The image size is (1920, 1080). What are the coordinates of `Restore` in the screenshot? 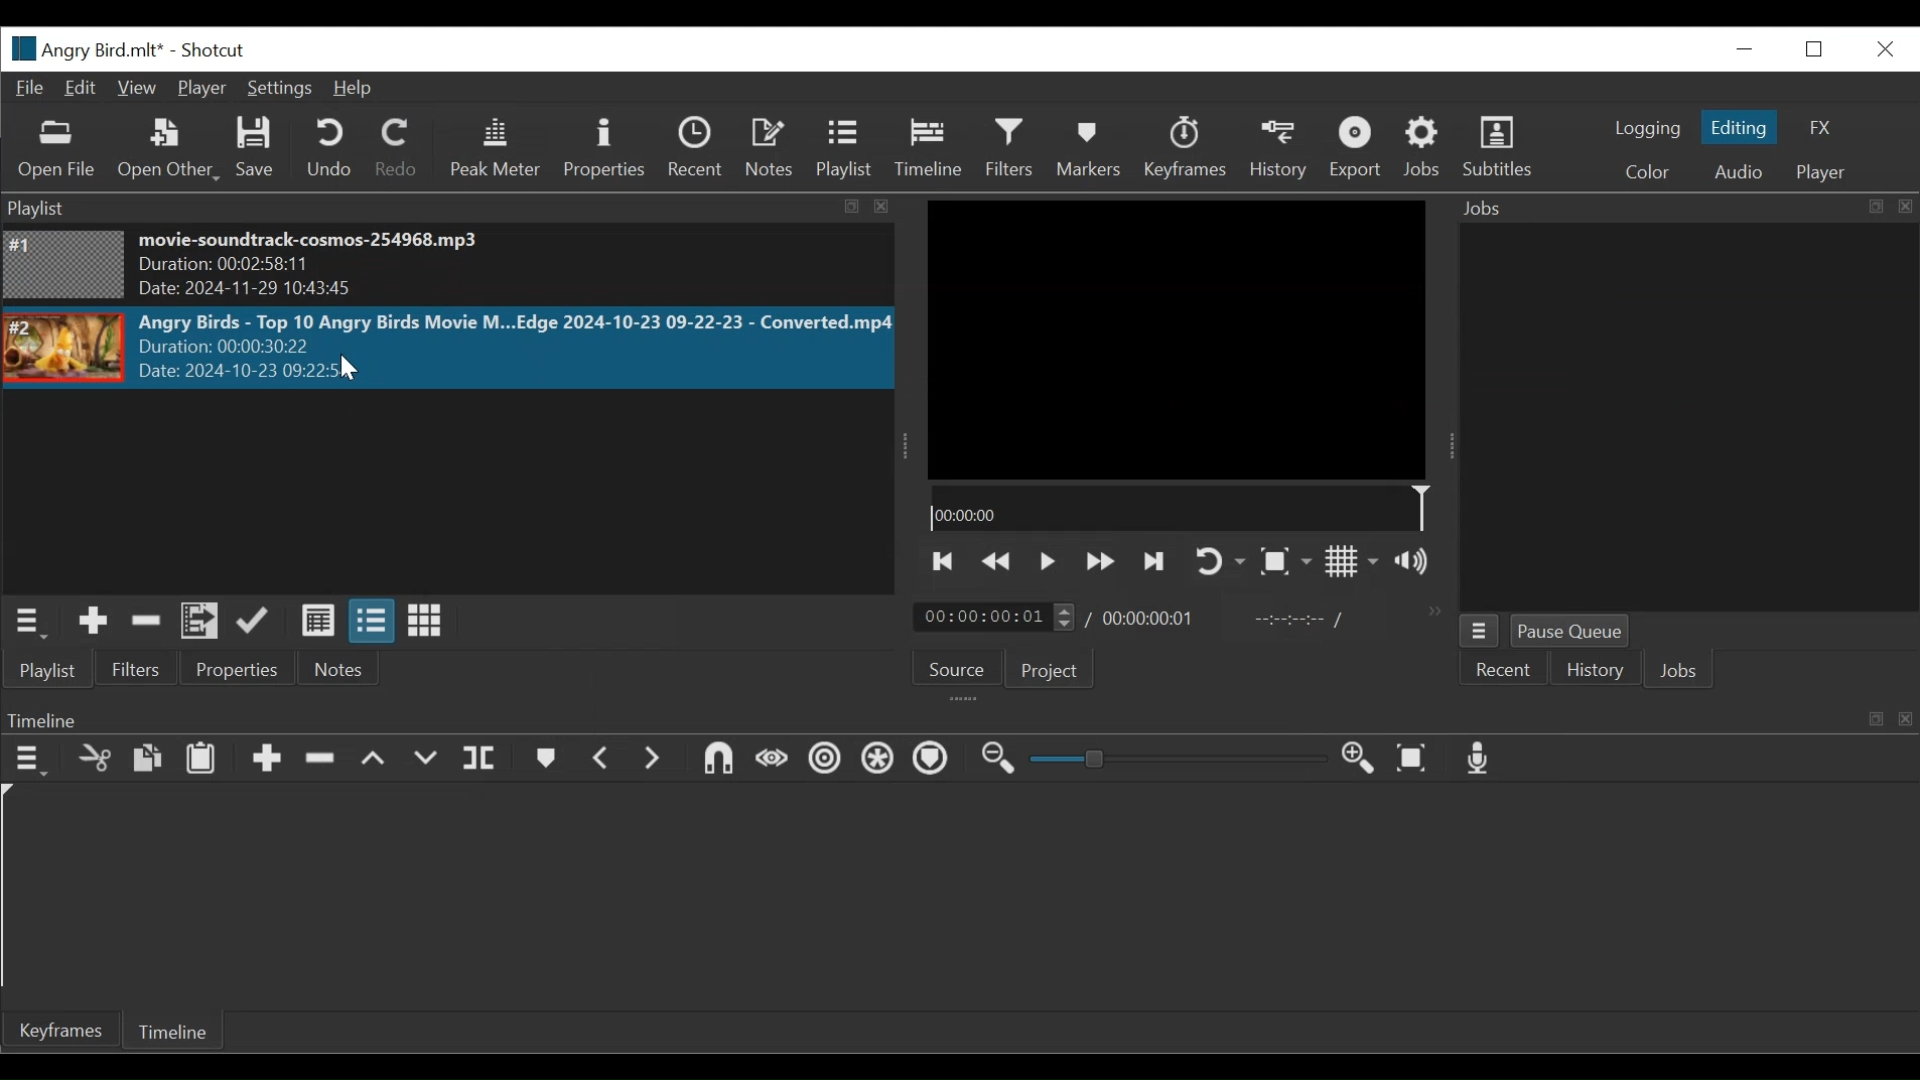 It's located at (1817, 47).